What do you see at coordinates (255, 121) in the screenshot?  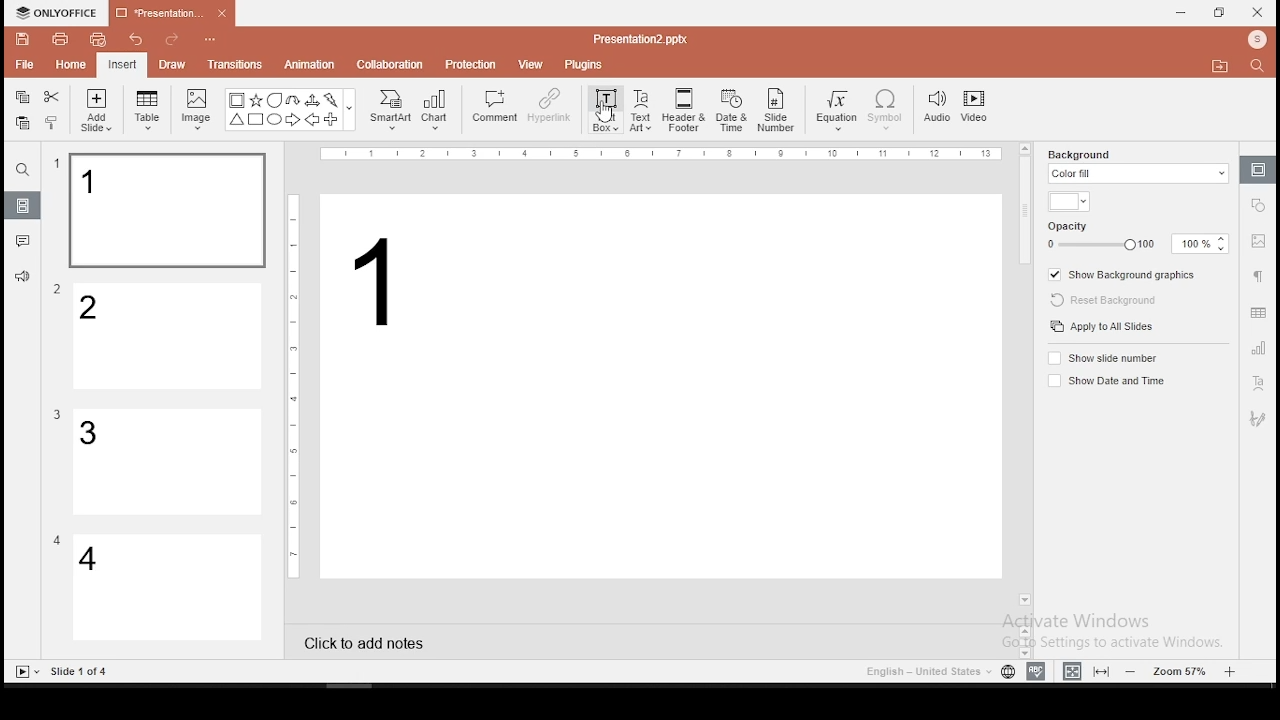 I see `Square` at bounding box center [255, 121].